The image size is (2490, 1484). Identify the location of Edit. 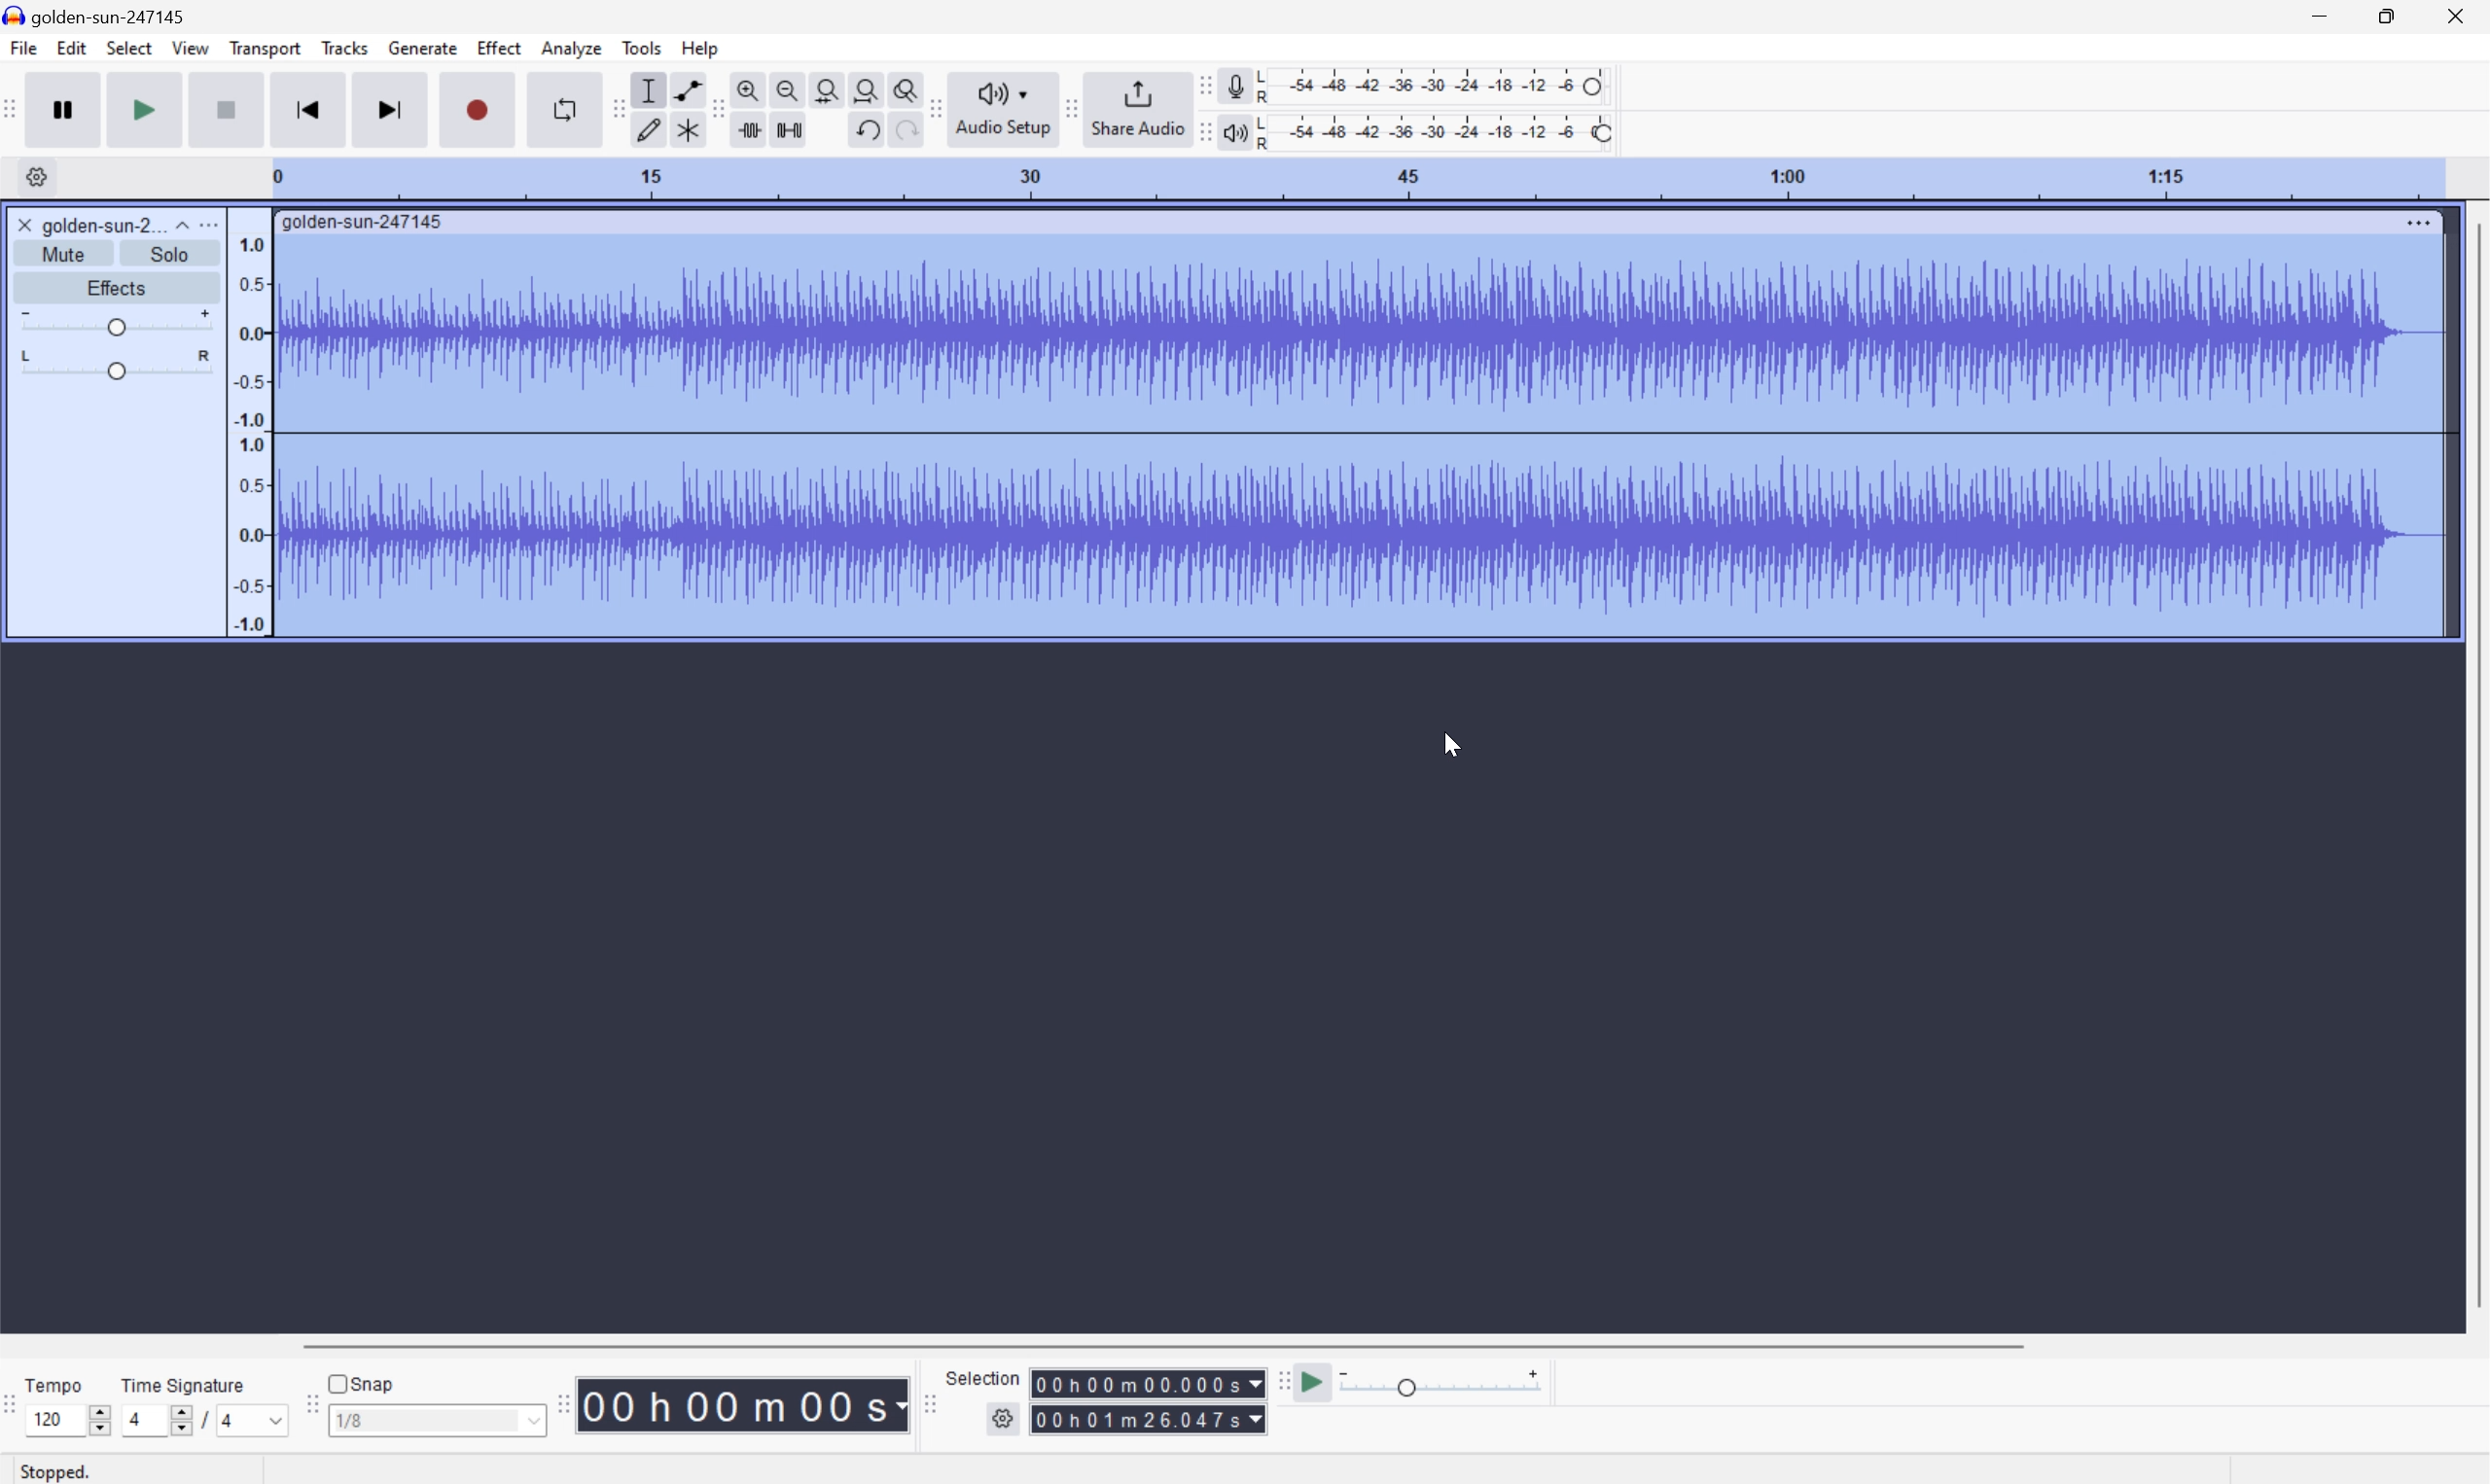
(70, 47).